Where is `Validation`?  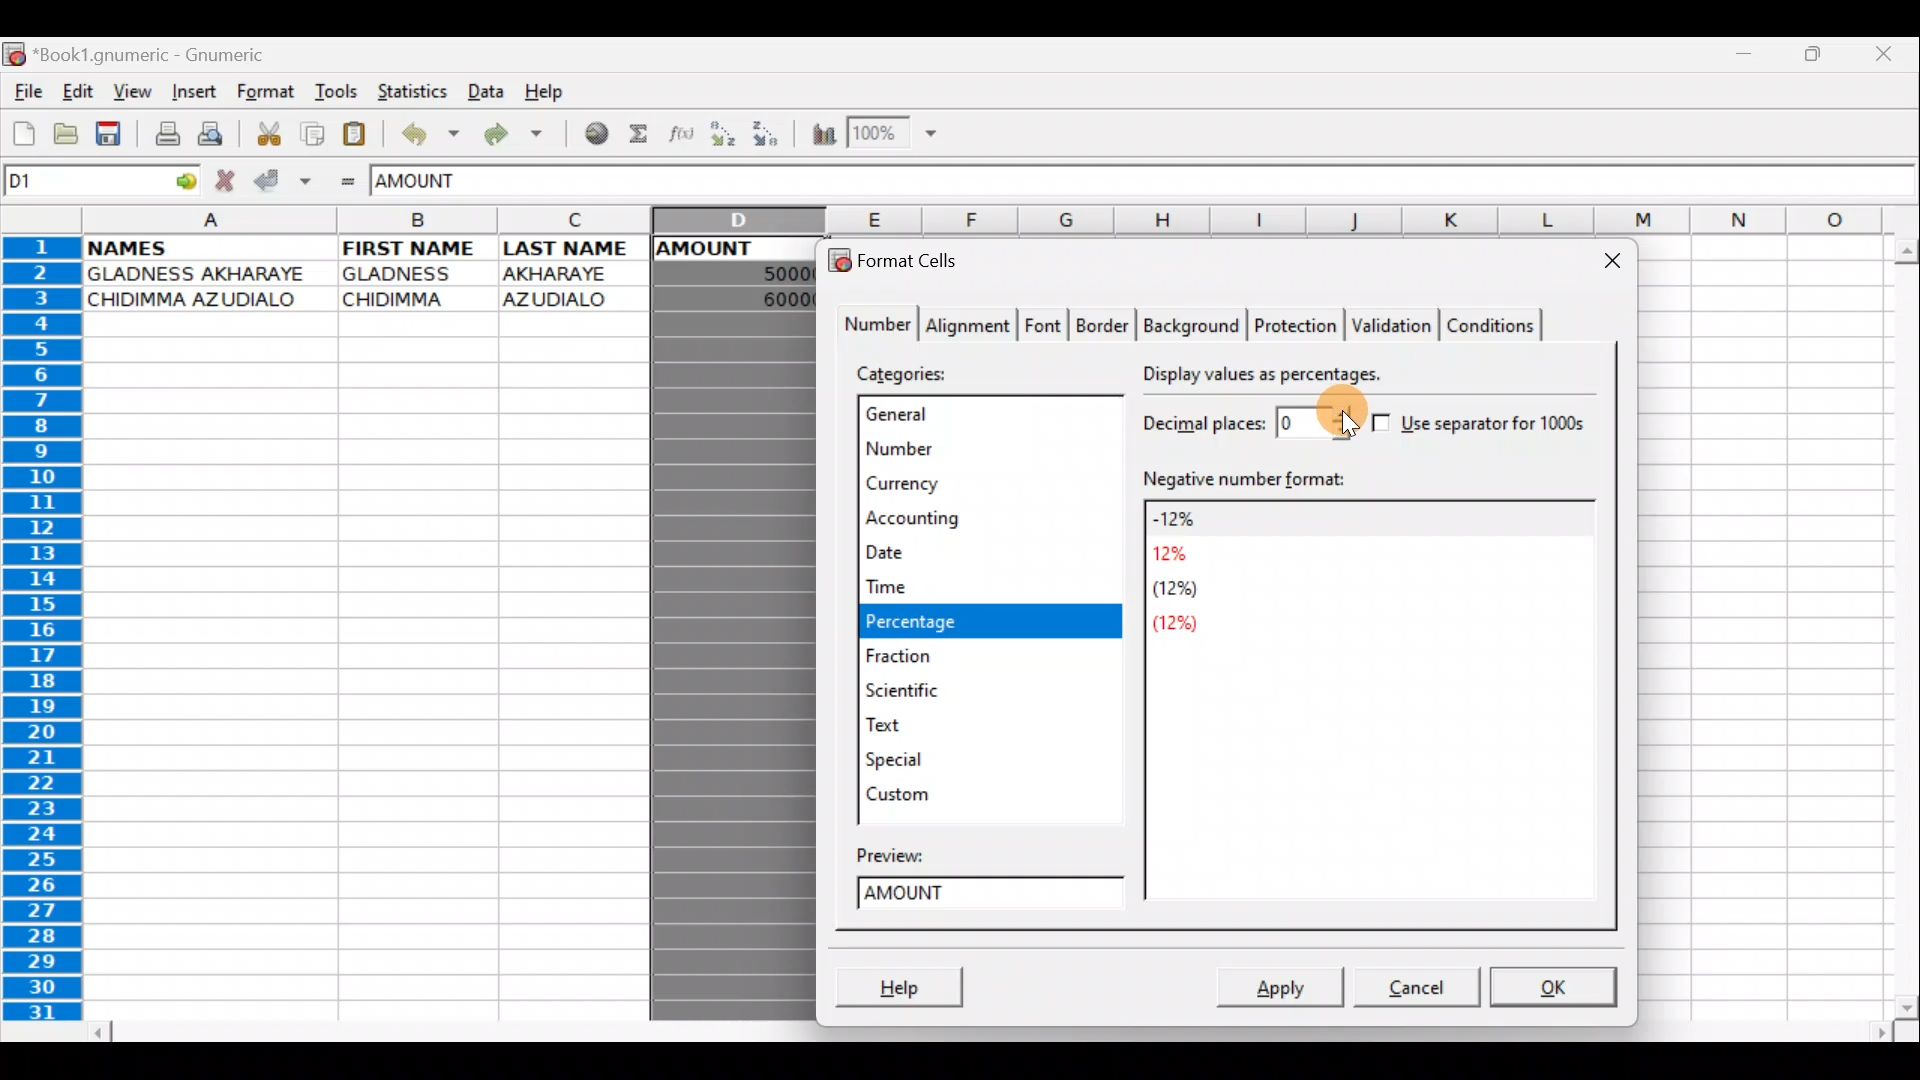 Validation is located at coordinates (1394, 327).